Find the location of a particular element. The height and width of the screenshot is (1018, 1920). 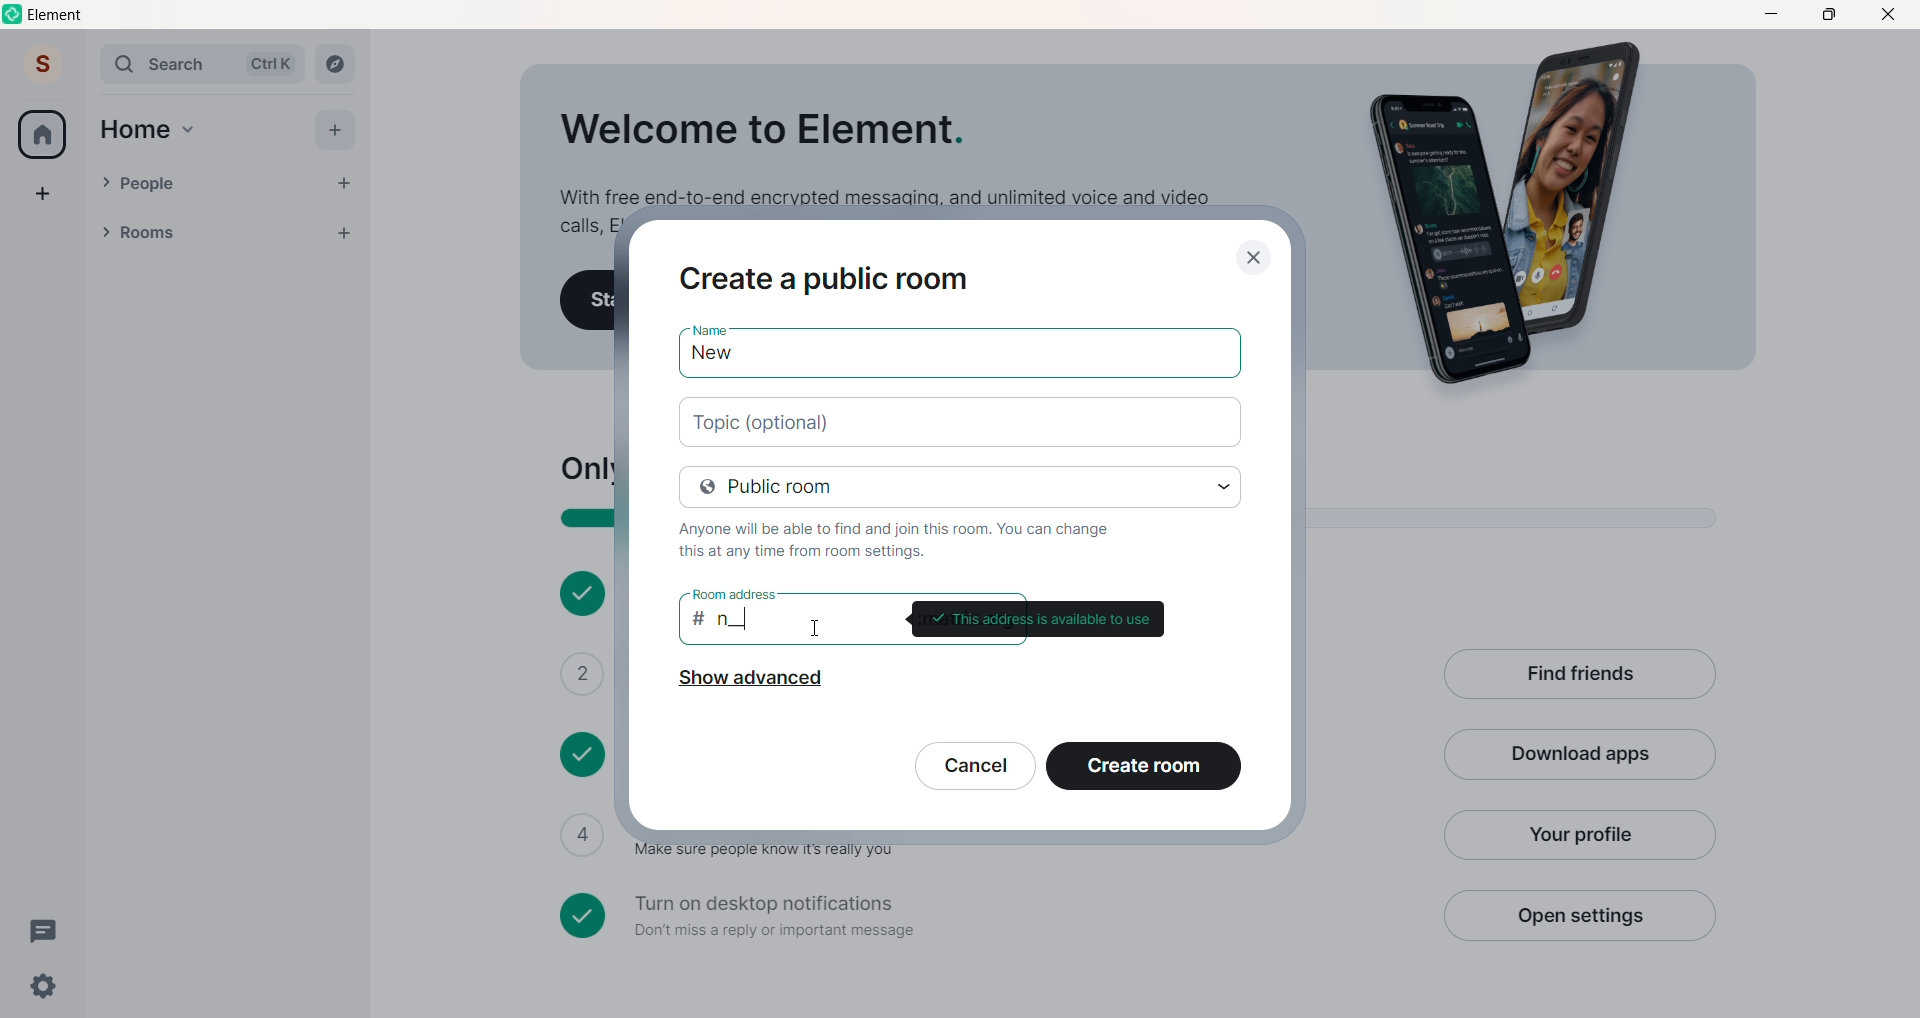

Ctrl K is located at coordinates (271, 64).